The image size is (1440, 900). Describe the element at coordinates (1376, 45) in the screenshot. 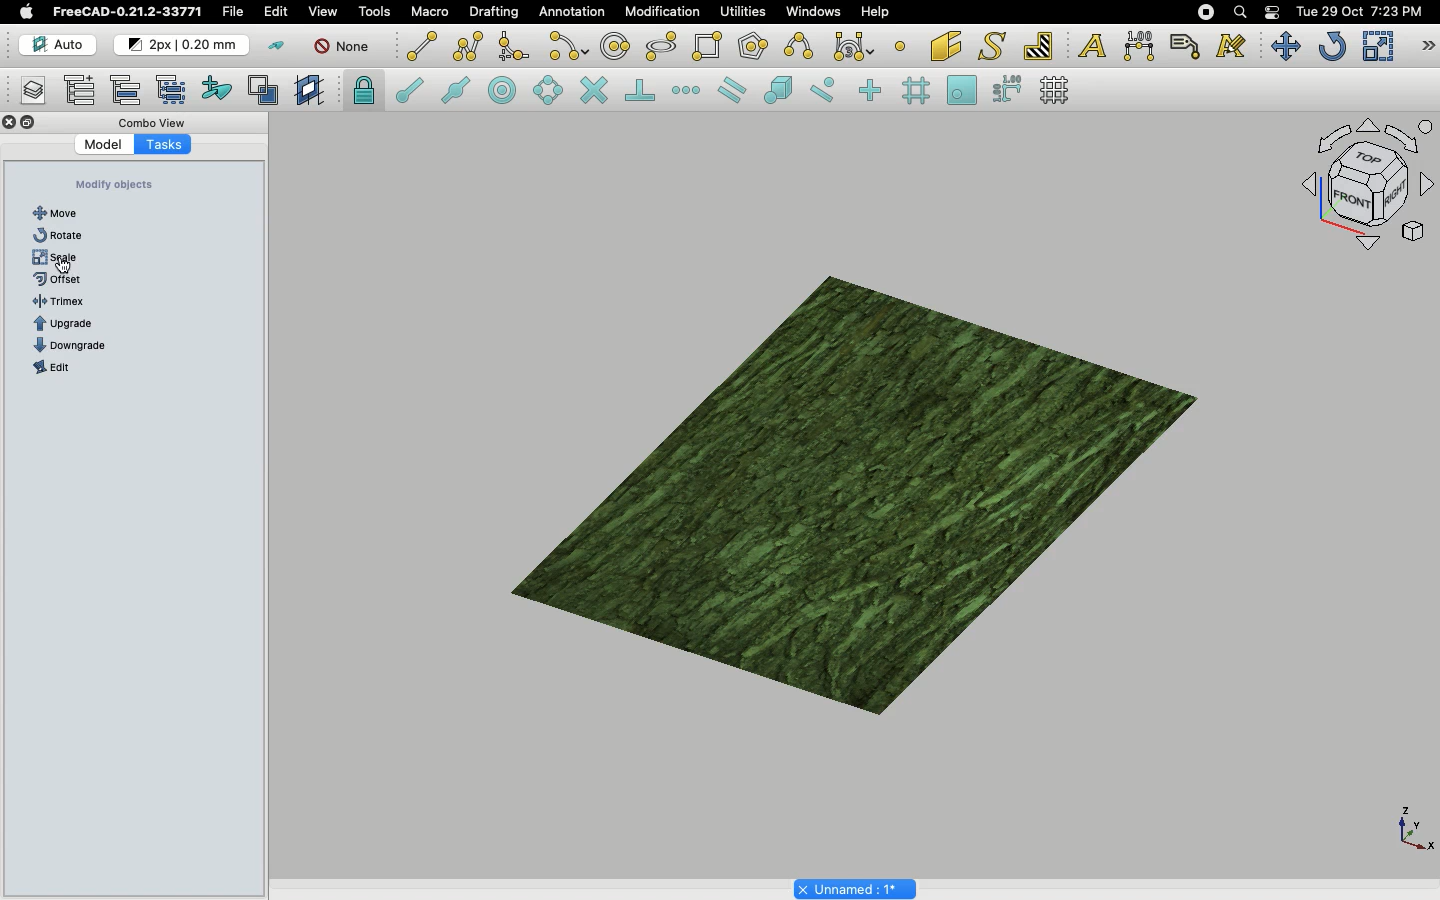

I see `Scale` at that location.